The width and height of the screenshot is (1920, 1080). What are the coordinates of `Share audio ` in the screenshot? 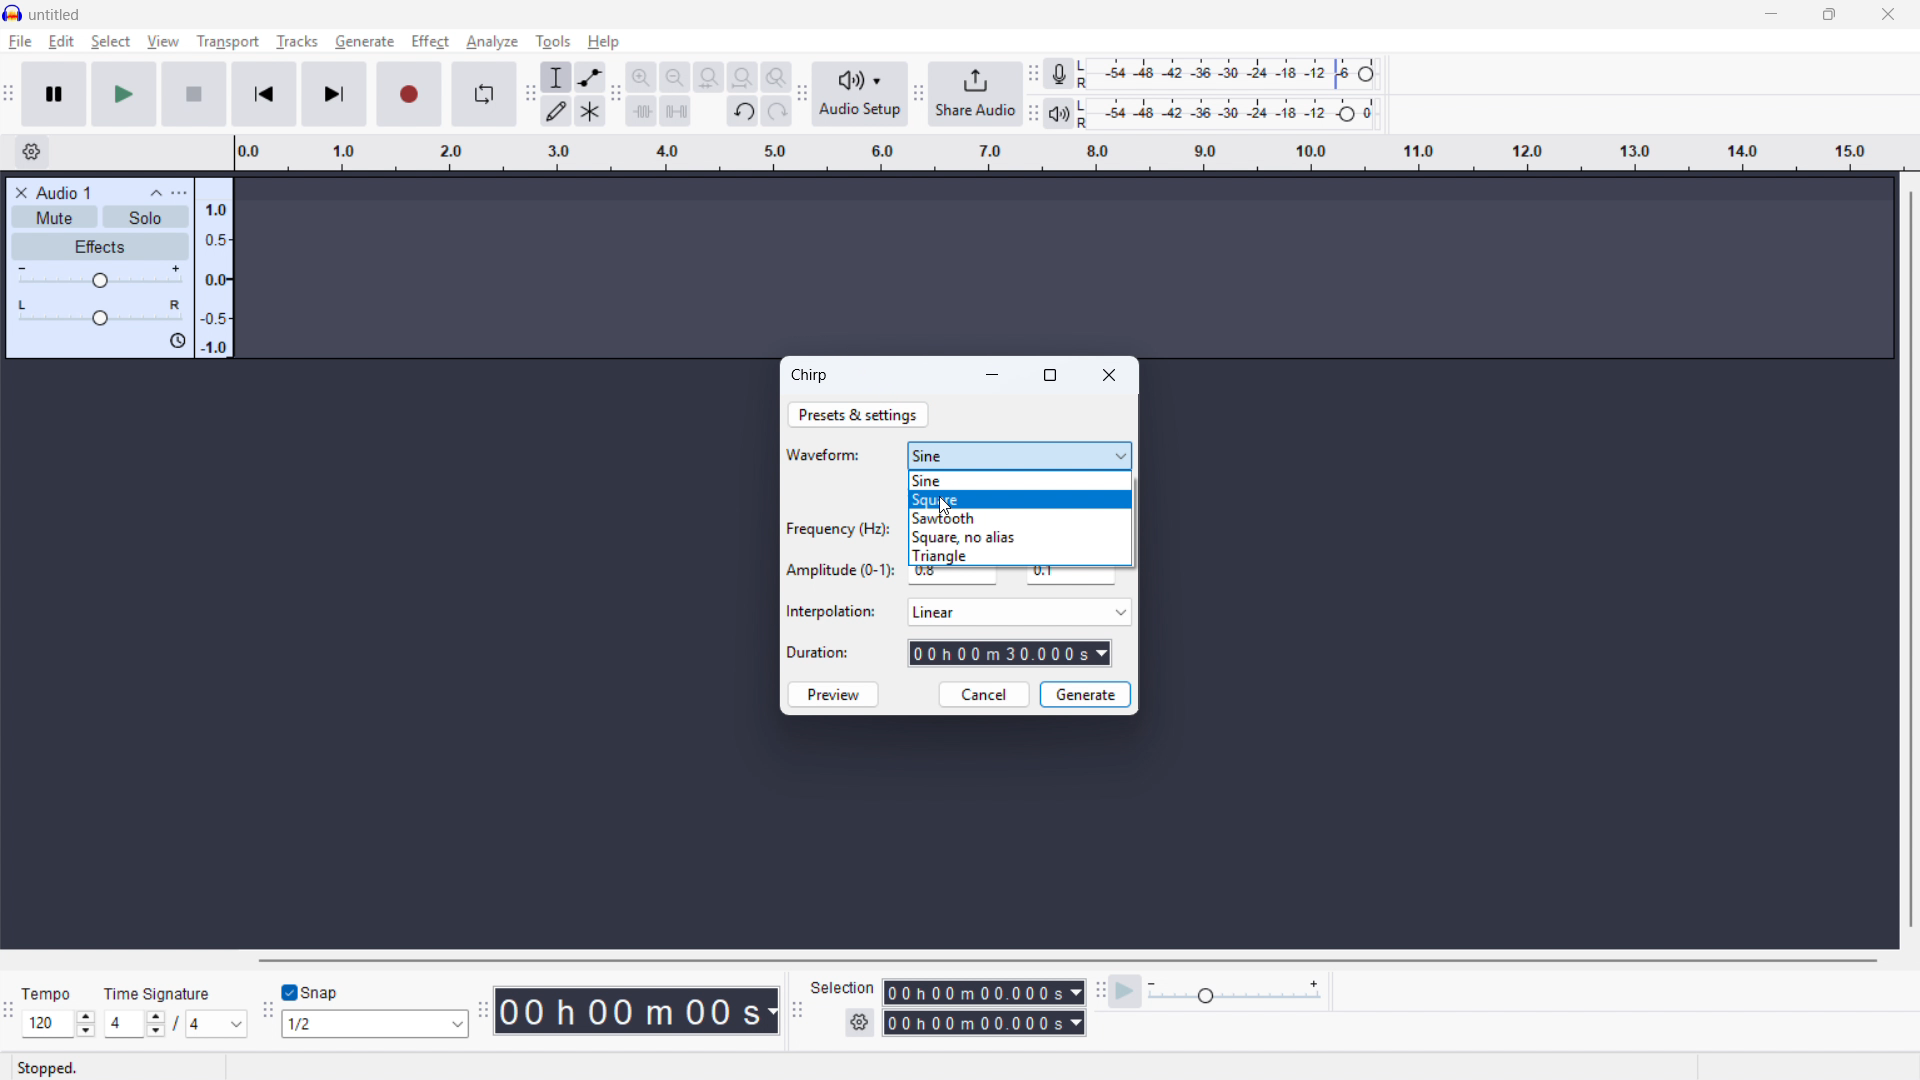 It's located at (977, 94).